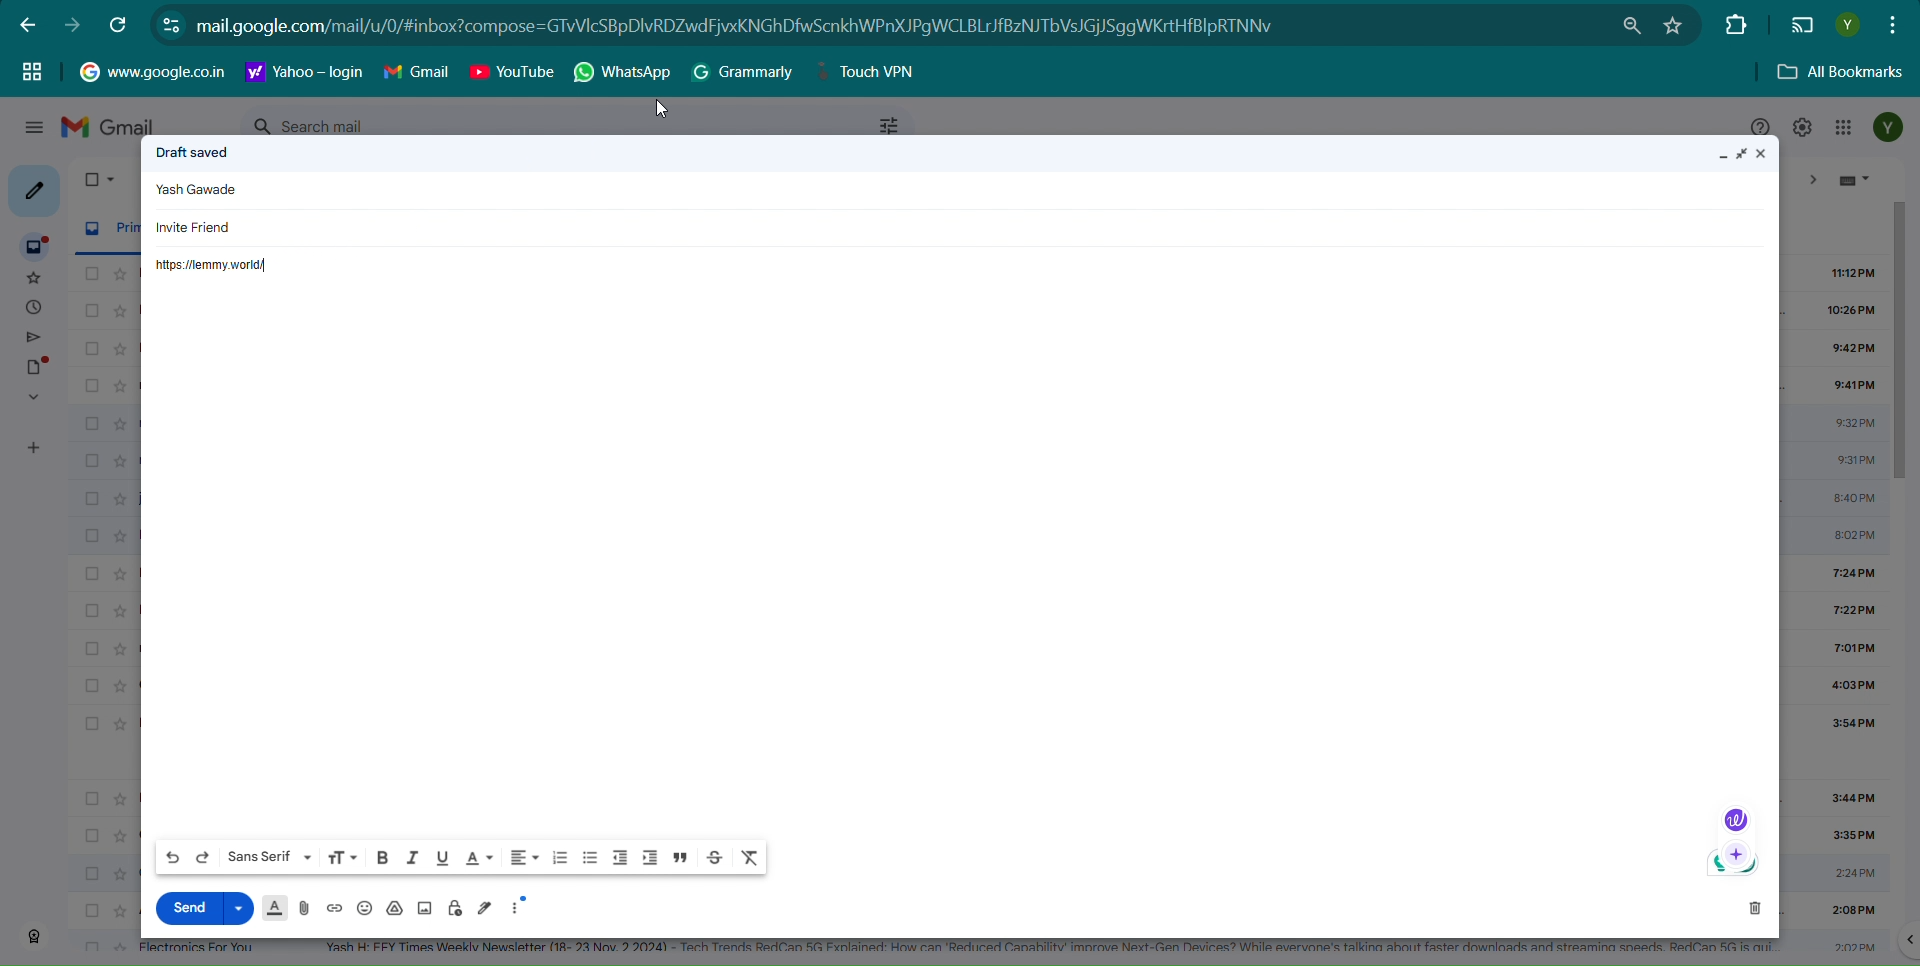  I want to click on Gmail, so click(417, 72).